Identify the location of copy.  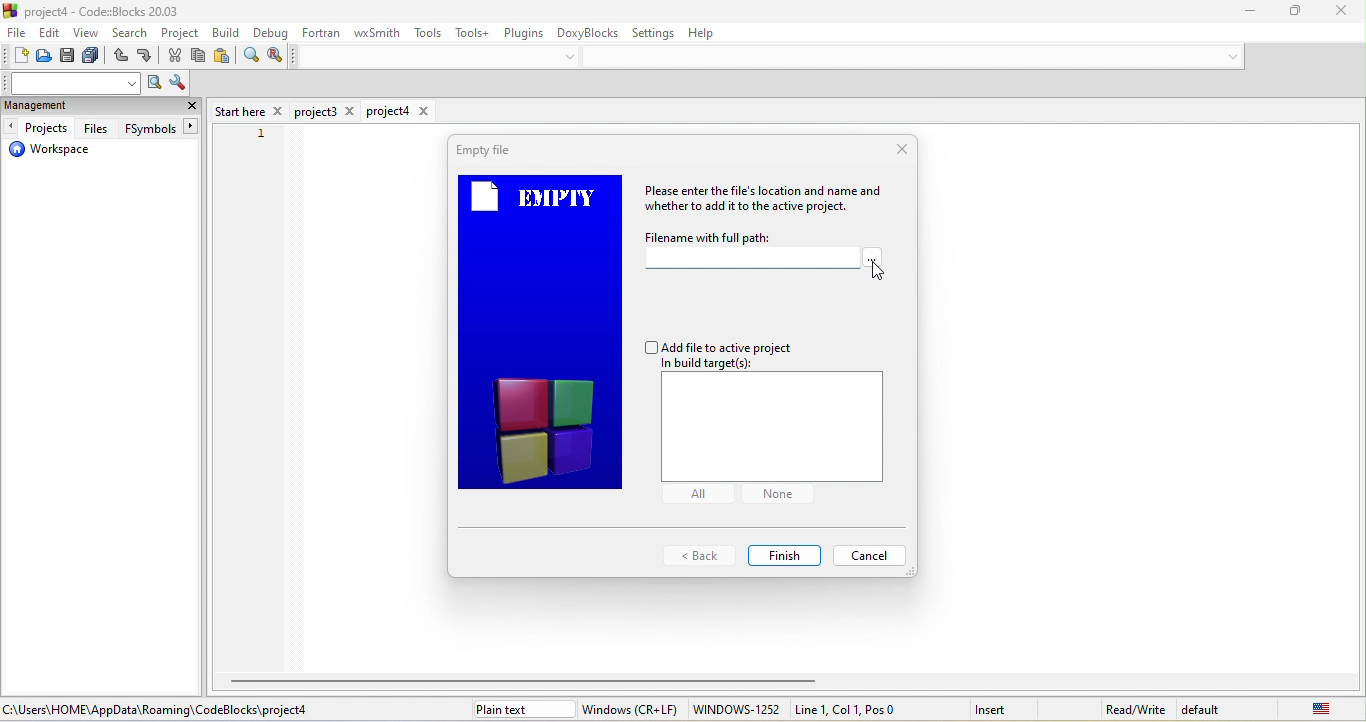
(200, 57).